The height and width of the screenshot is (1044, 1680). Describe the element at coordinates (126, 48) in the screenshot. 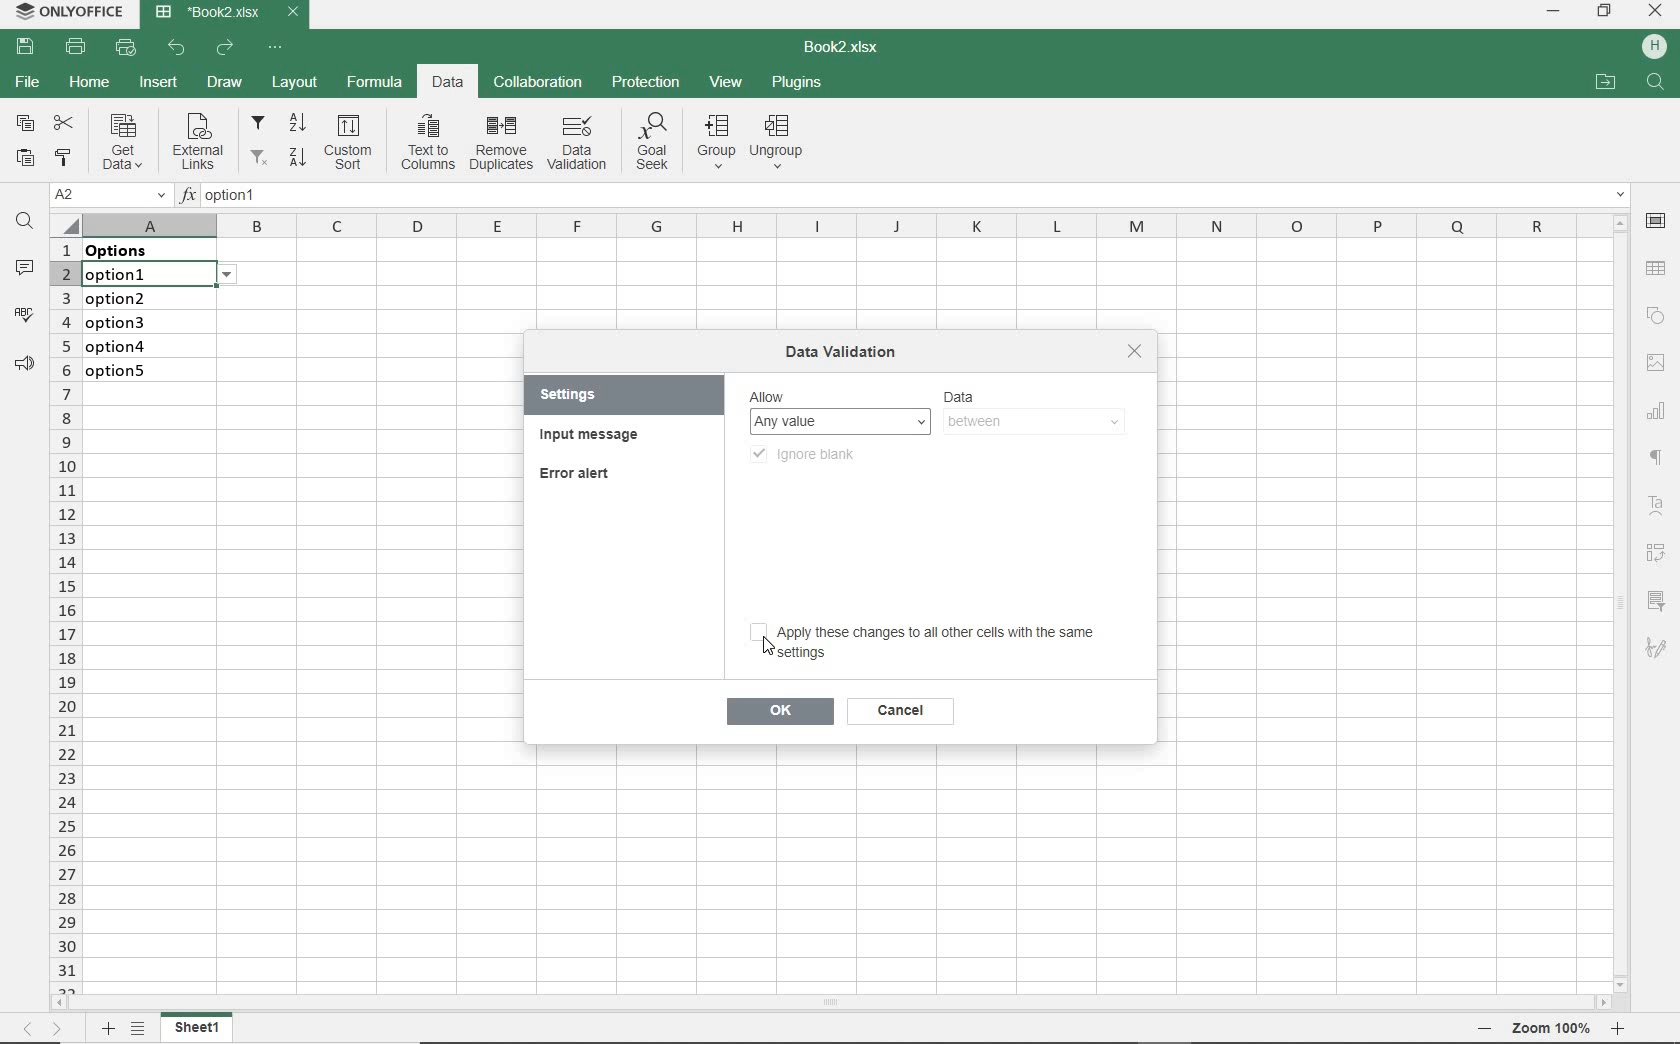

I see `QUICK PRINT` at that location.